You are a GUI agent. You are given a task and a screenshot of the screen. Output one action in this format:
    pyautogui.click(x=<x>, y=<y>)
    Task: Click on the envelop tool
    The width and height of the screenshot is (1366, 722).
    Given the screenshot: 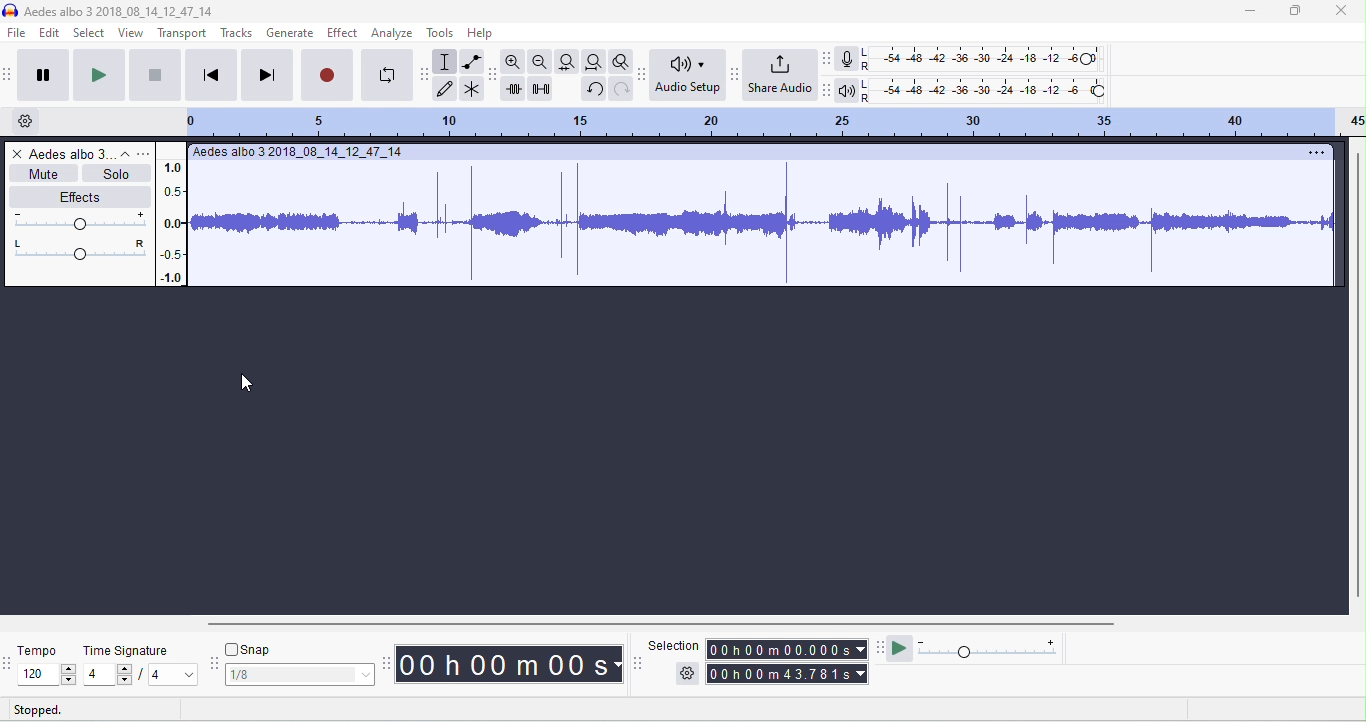 What is the action you would take?
    pyautogui.click(x=472, y=62)
    